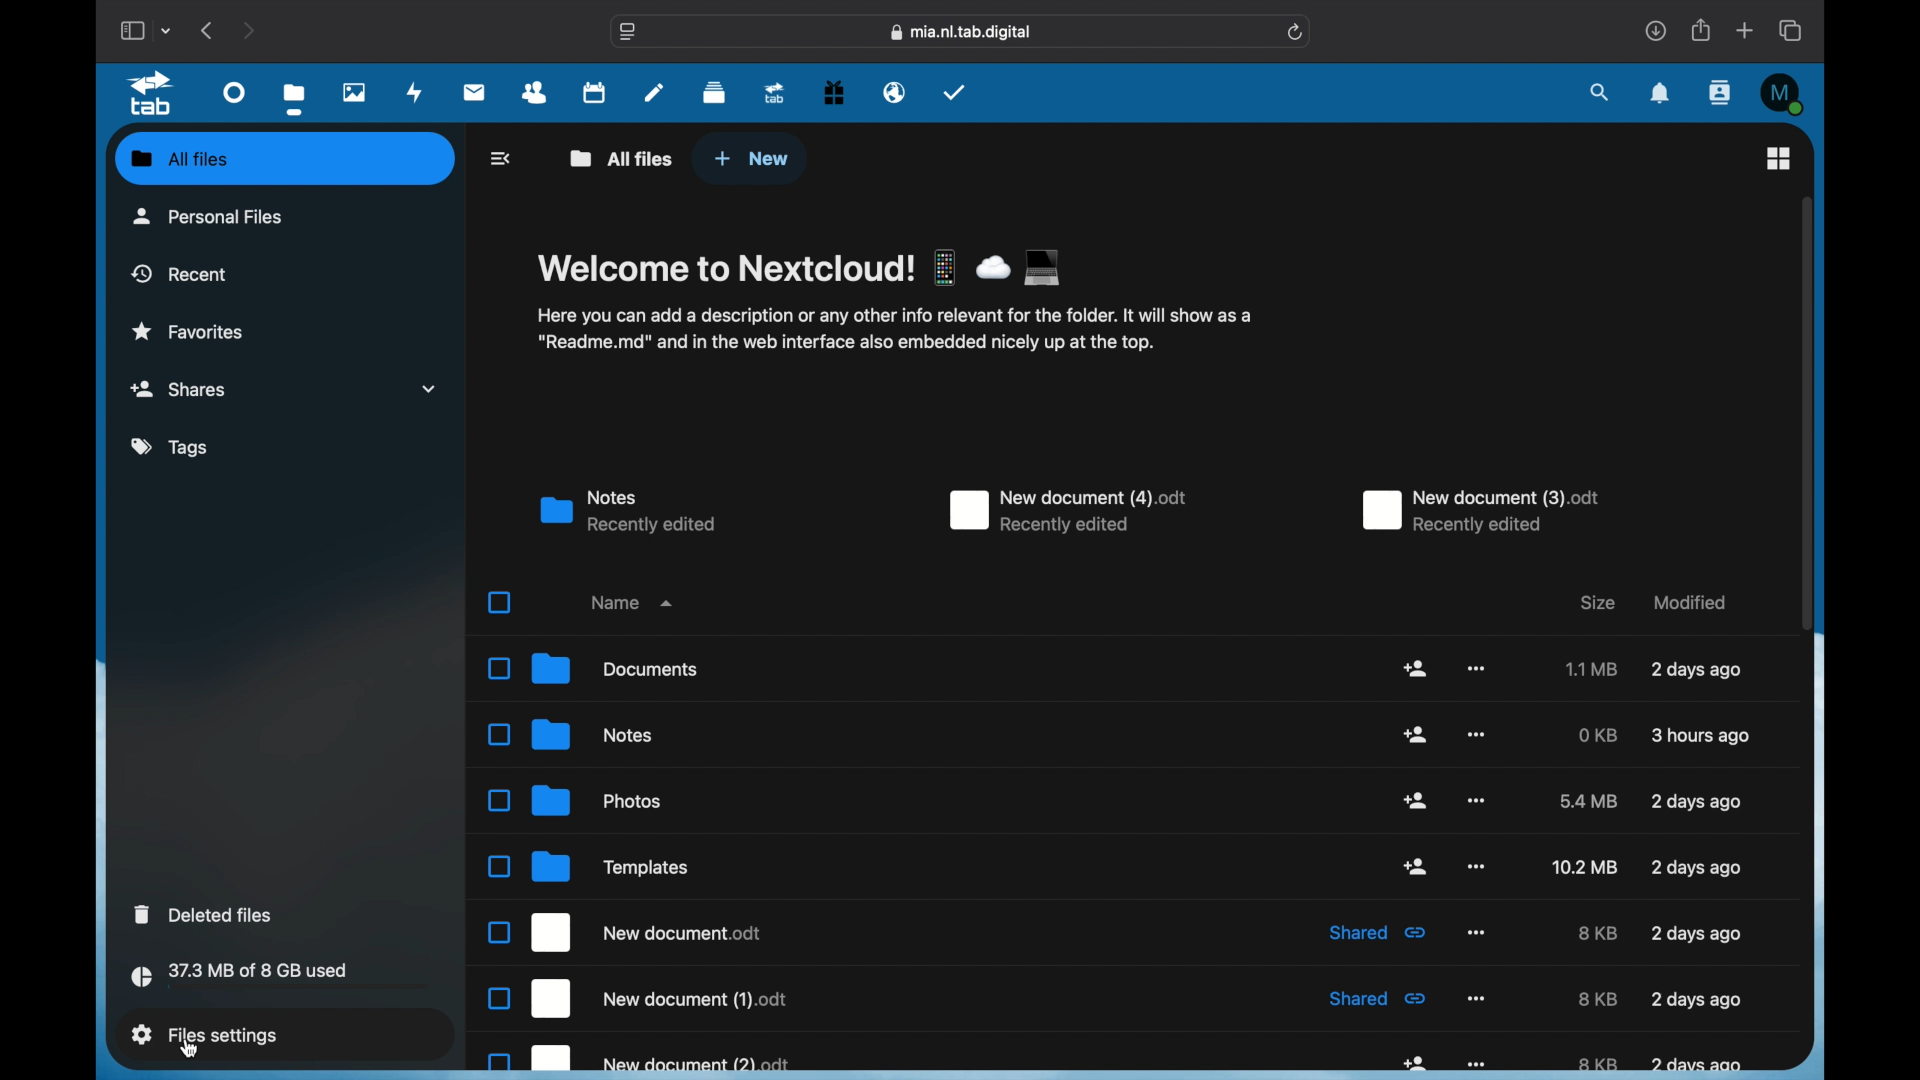 Image resolution: width=1920 pixels, height=1080 pixels. I want to click on notes, so click(626, 512).